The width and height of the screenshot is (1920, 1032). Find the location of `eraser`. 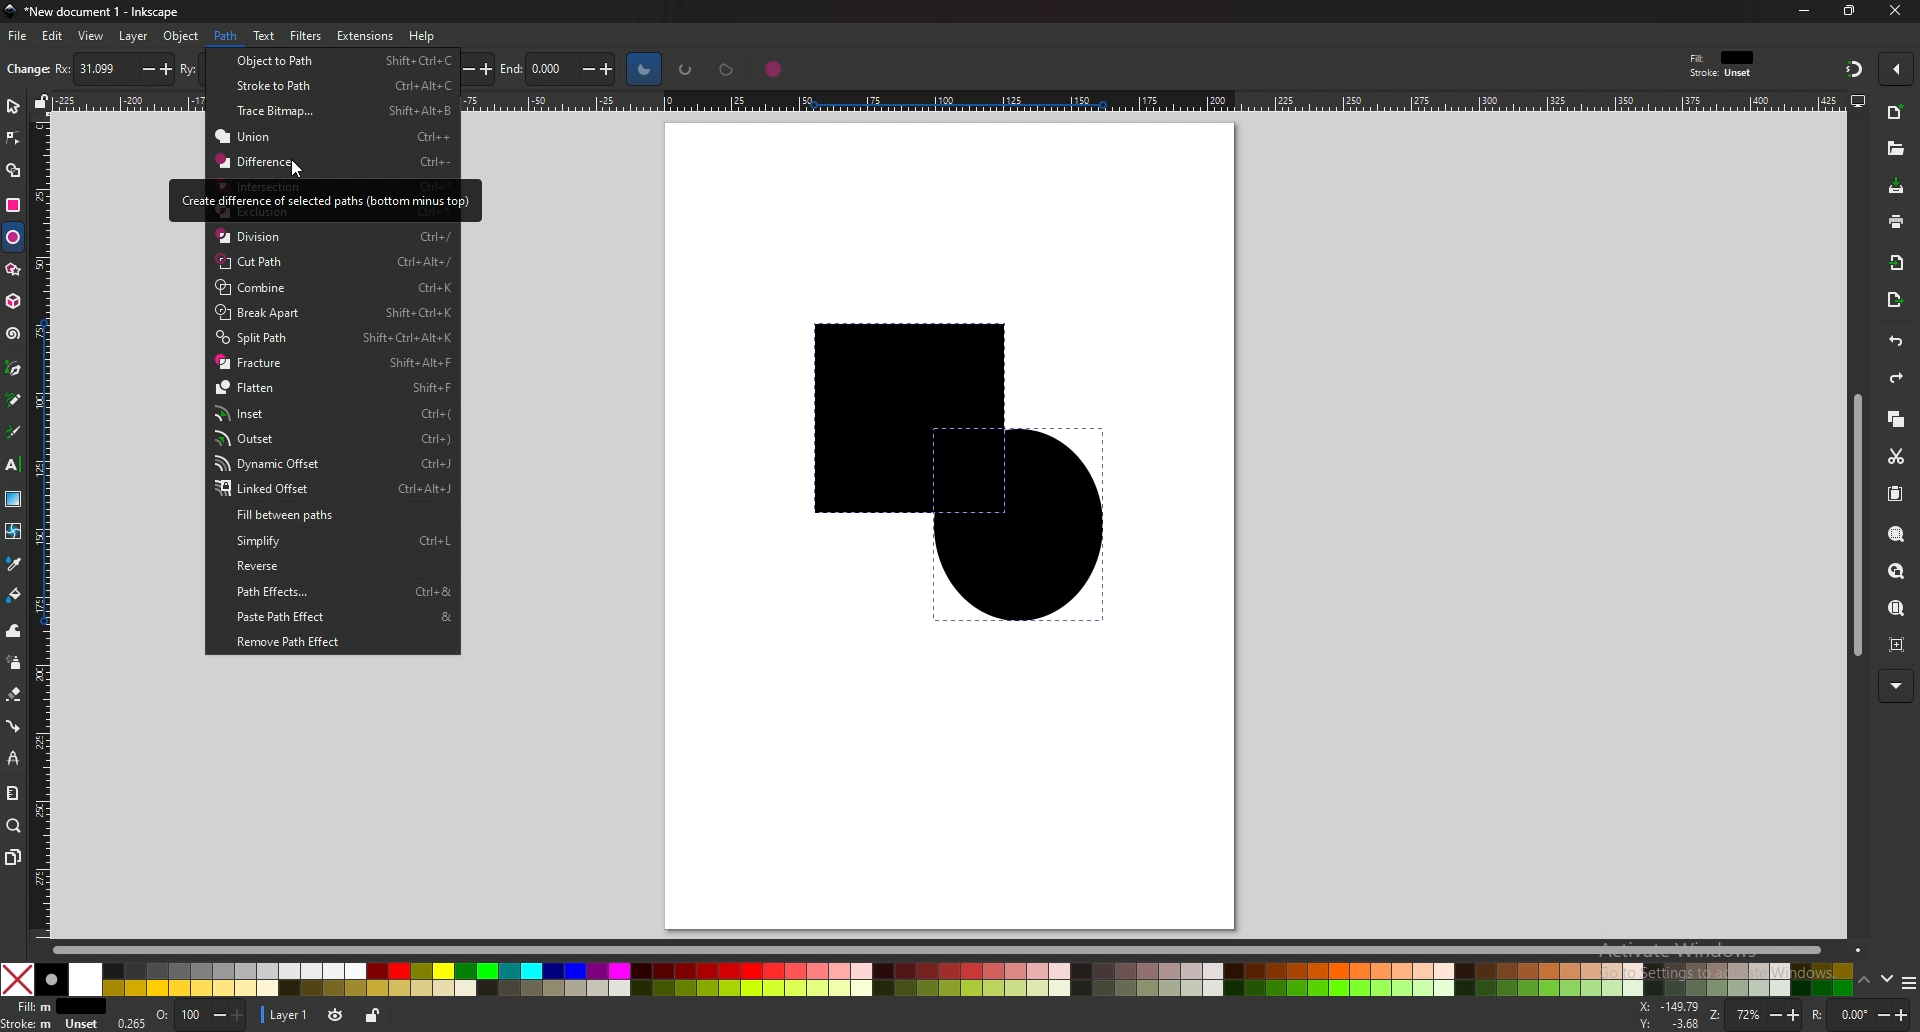

eraser is located at coordinates (14, 694).